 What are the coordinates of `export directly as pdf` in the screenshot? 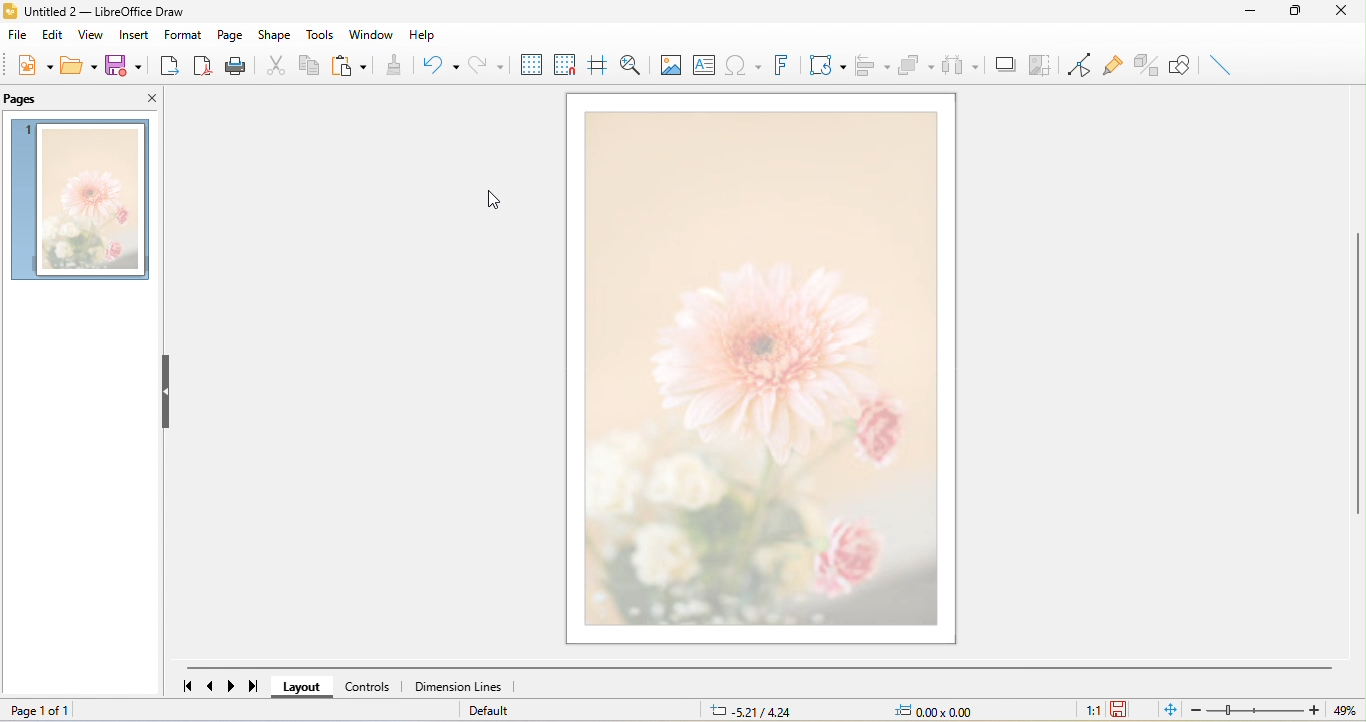 It's located at (199, 64).